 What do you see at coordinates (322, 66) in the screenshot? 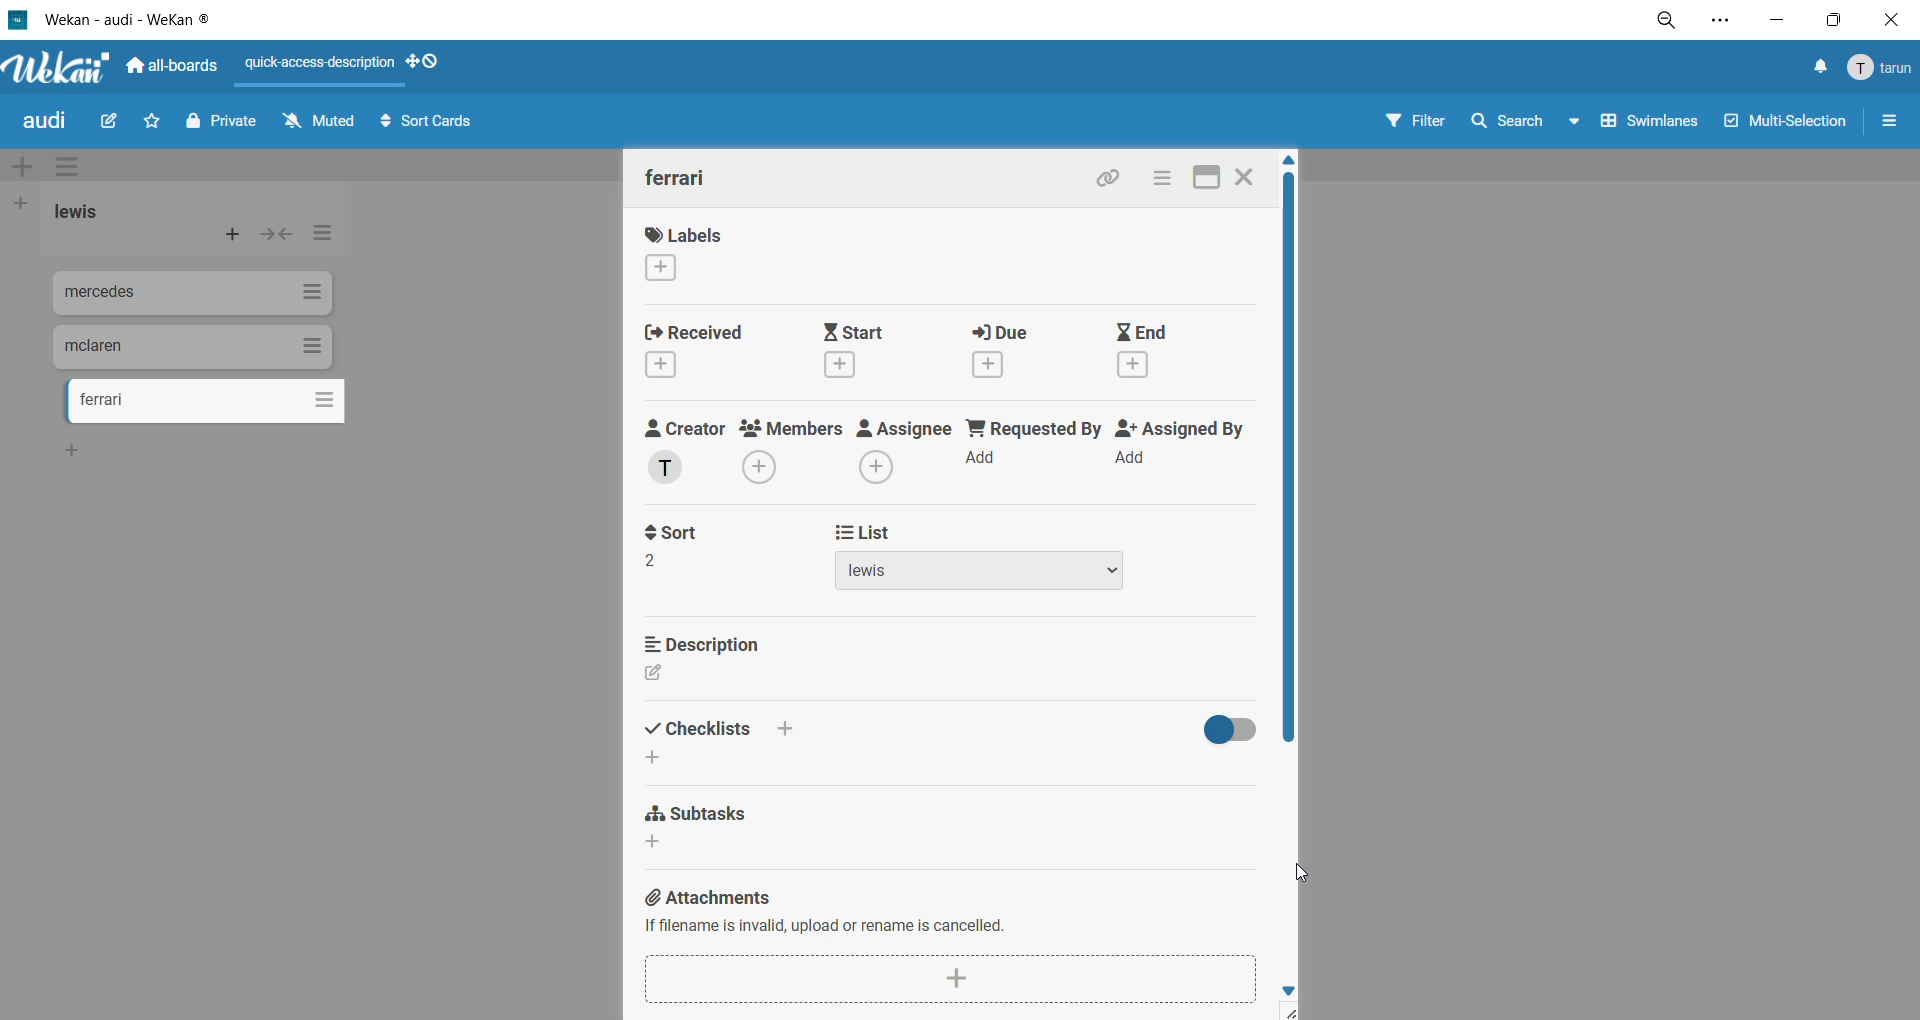
I see `quick access description` at bounding box center [322, 66].